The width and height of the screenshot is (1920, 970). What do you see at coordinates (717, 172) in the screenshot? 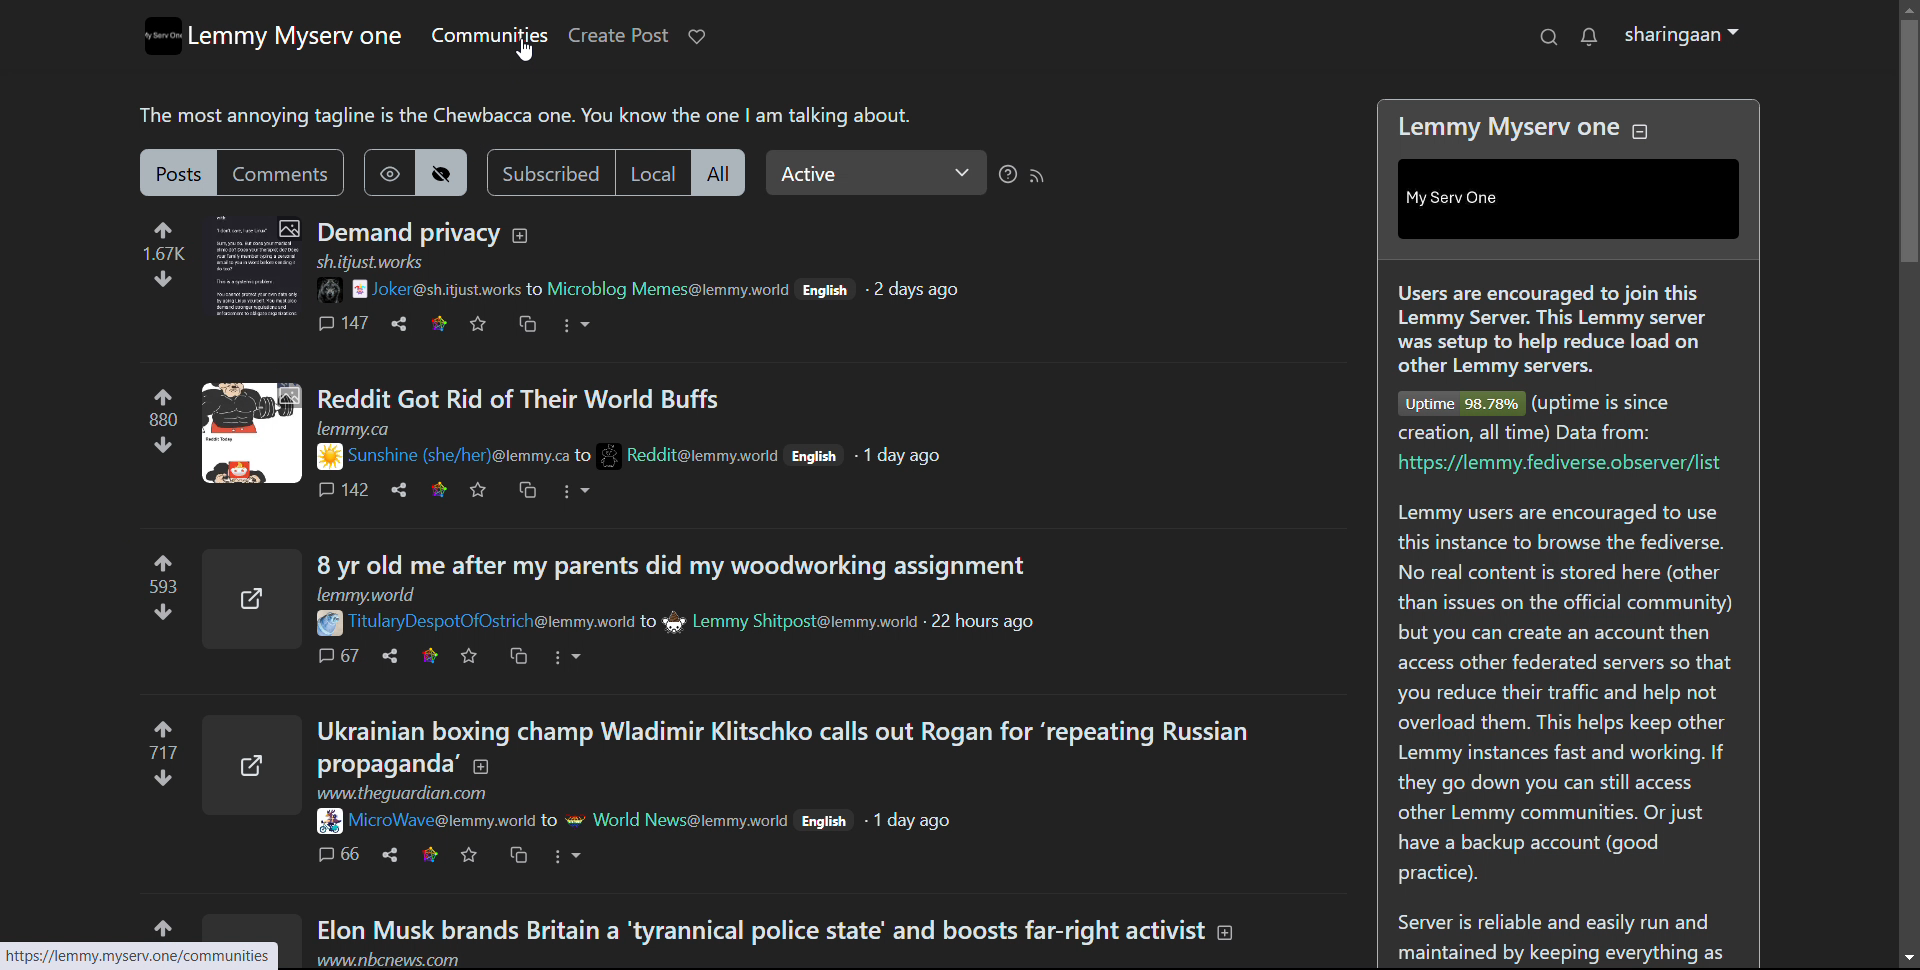
I see `all` at bounding box center [717, 172].